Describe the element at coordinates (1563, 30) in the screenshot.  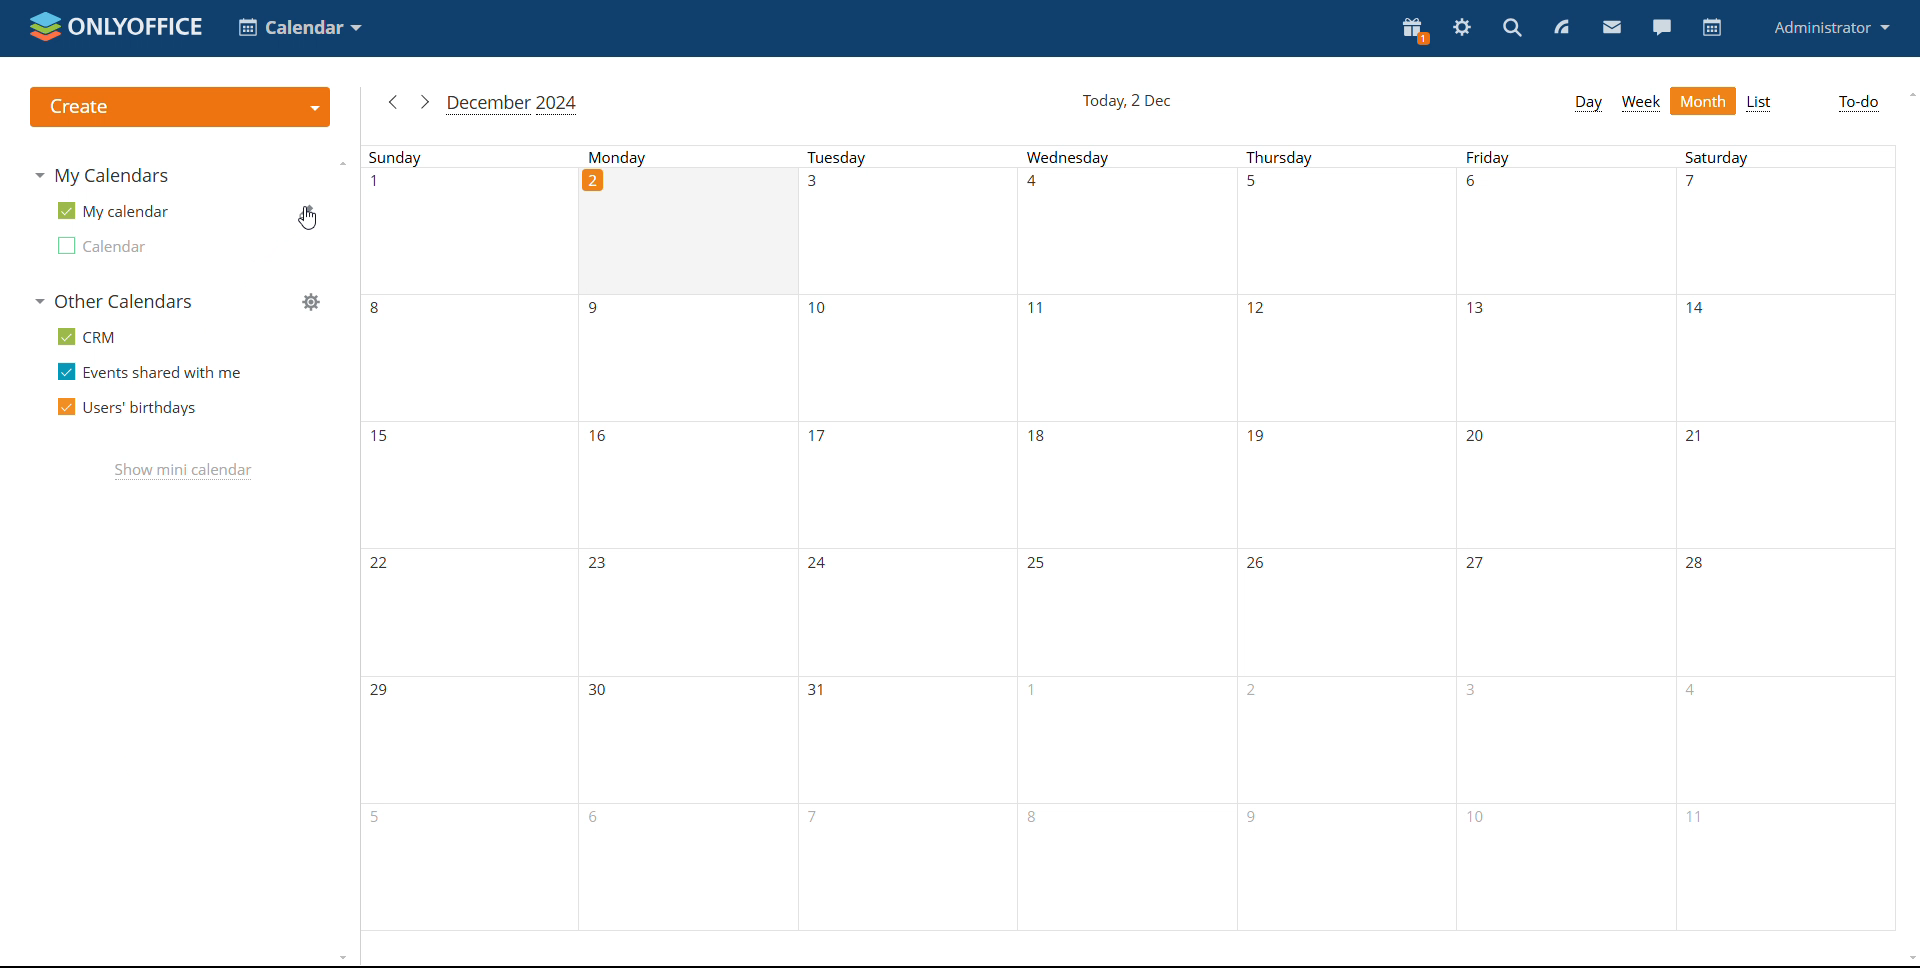
I see `feed` at that location.